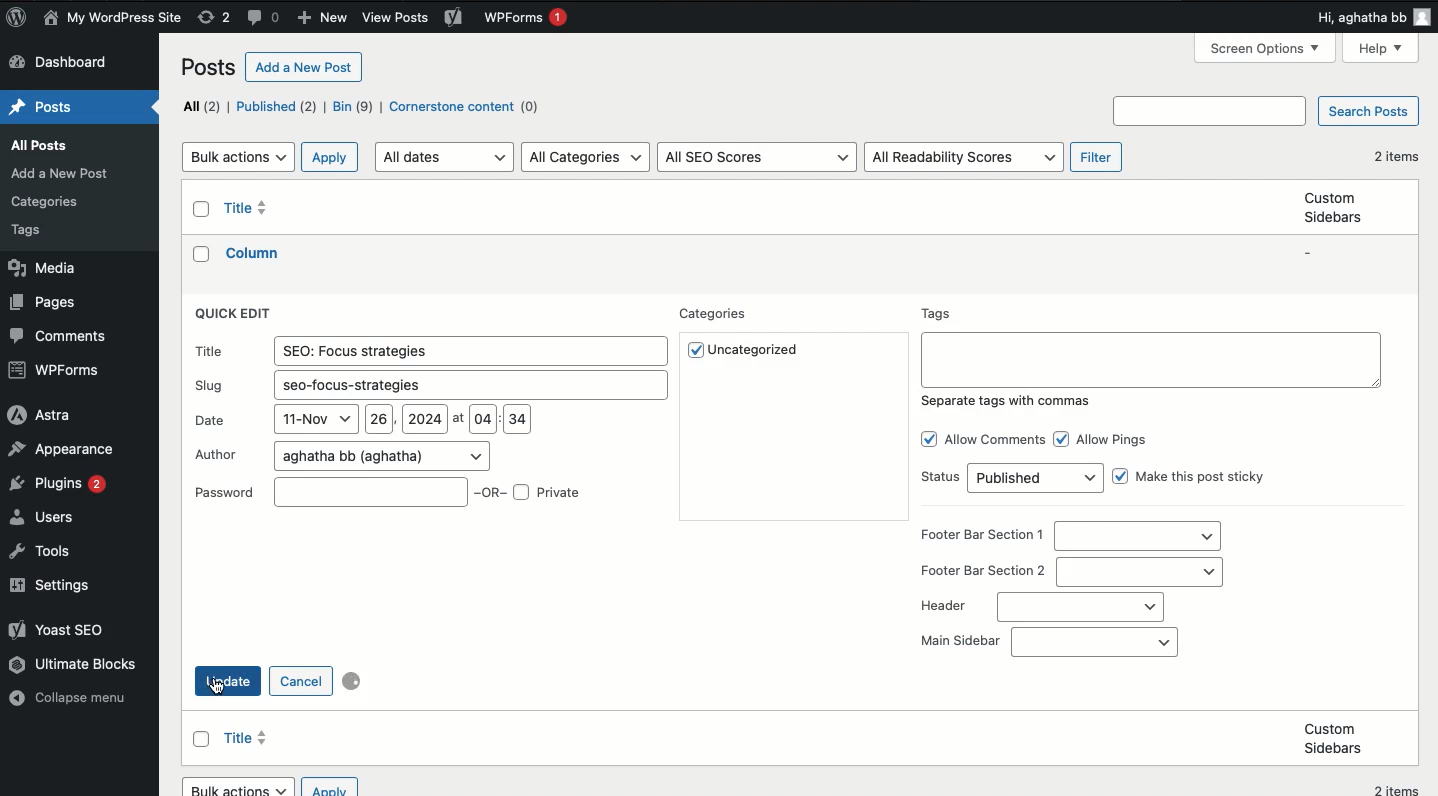  What do you see at coordinates (1331, 207) in the screenshot?
I see `Custom sidebars` at bounding box center [1331, 207].